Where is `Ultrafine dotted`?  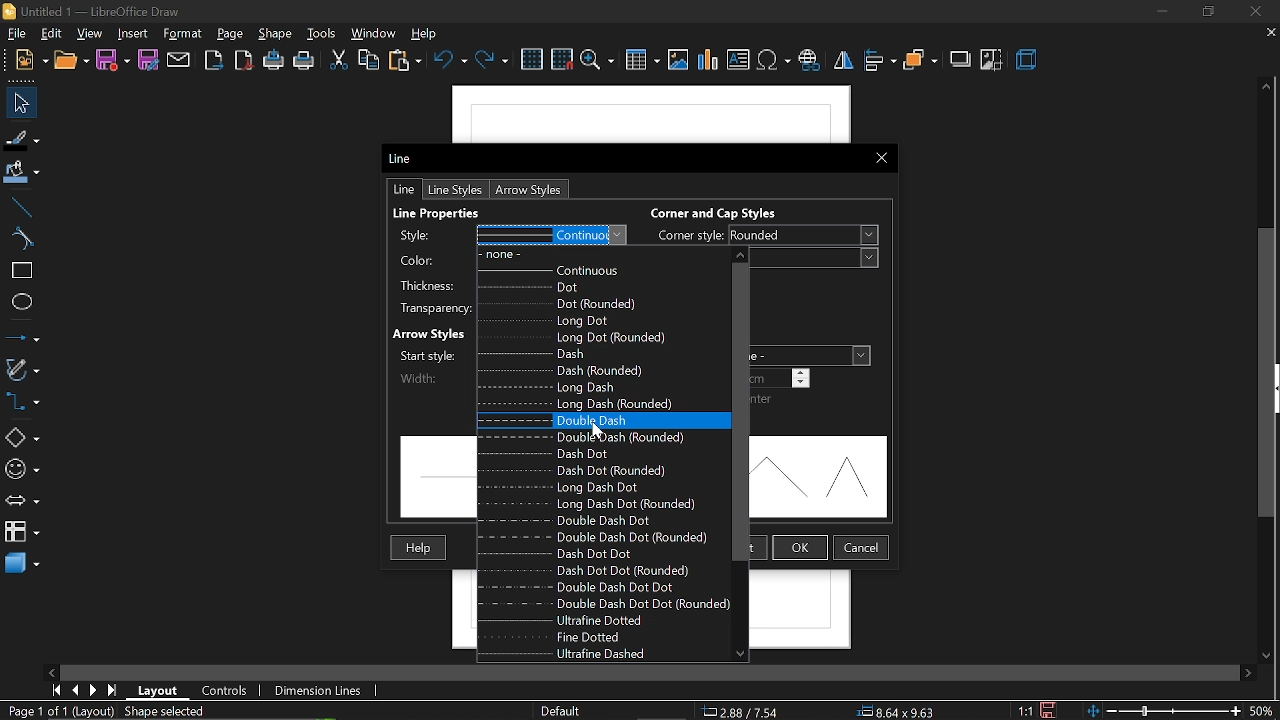 Ultrafine dotted is located at coordinates (609, 620).